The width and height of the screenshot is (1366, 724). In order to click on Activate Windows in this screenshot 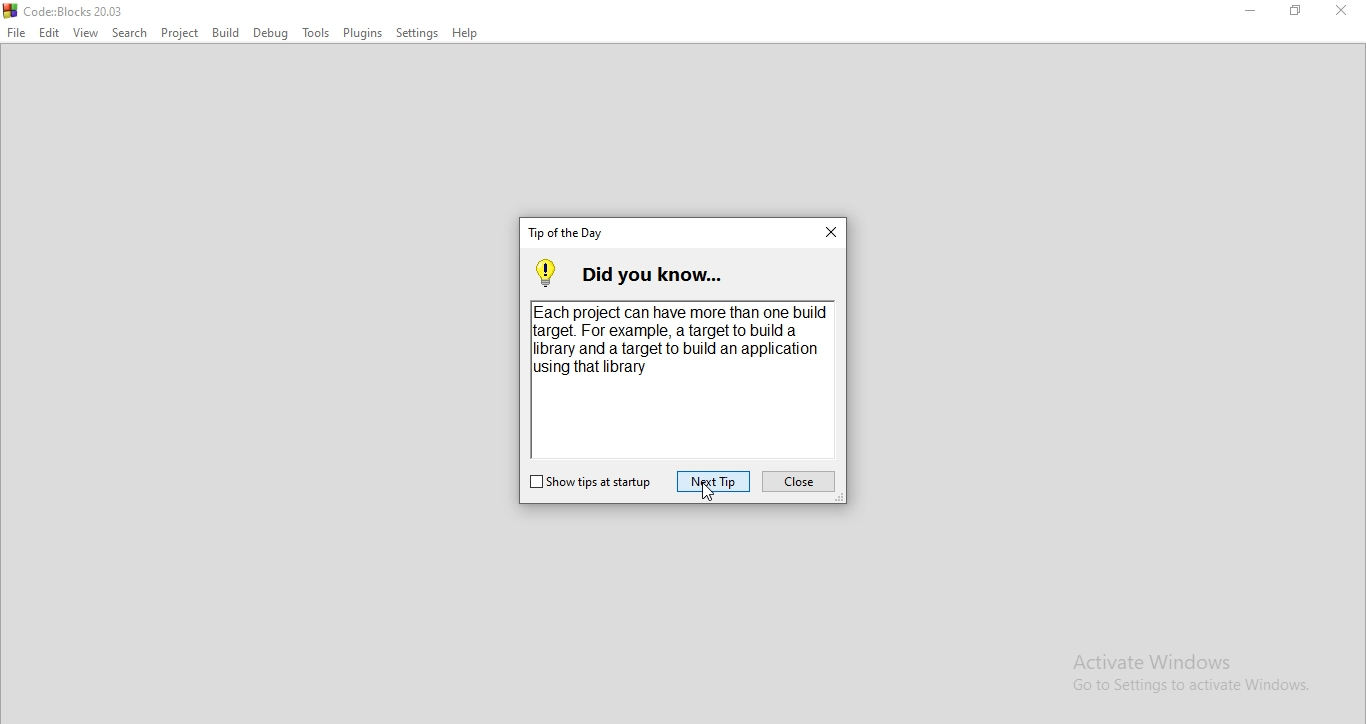, I will do `click(1190, 675)`.